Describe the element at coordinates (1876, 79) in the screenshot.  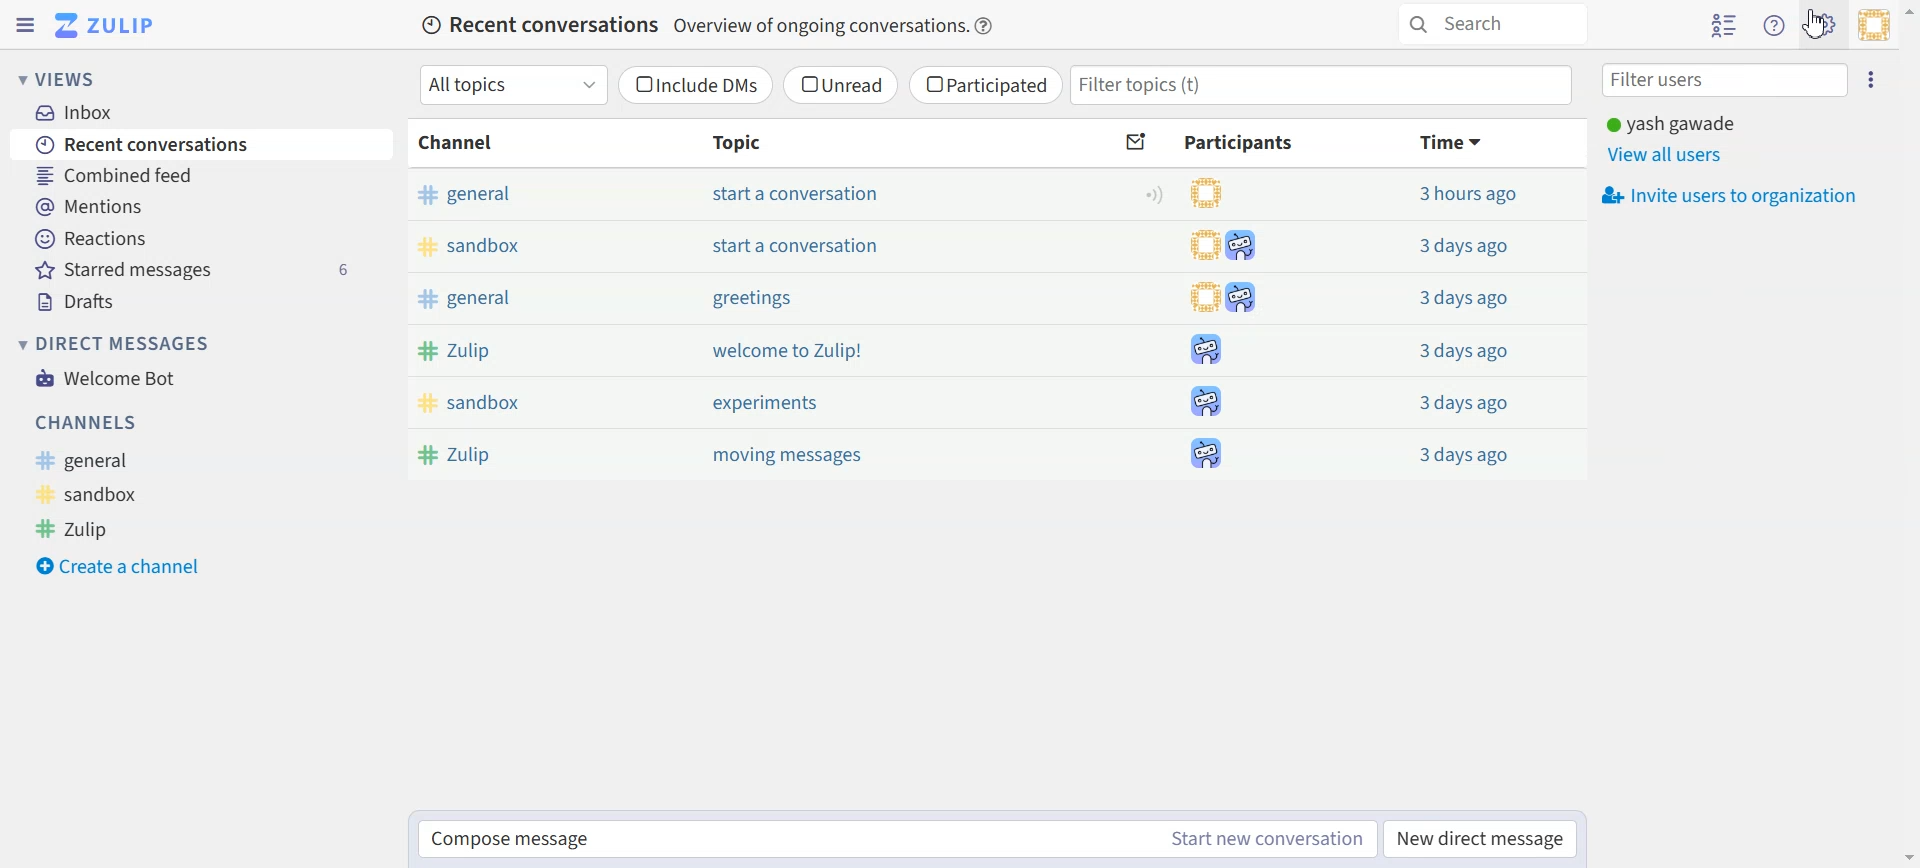
I see `Ellipsis` at that location.